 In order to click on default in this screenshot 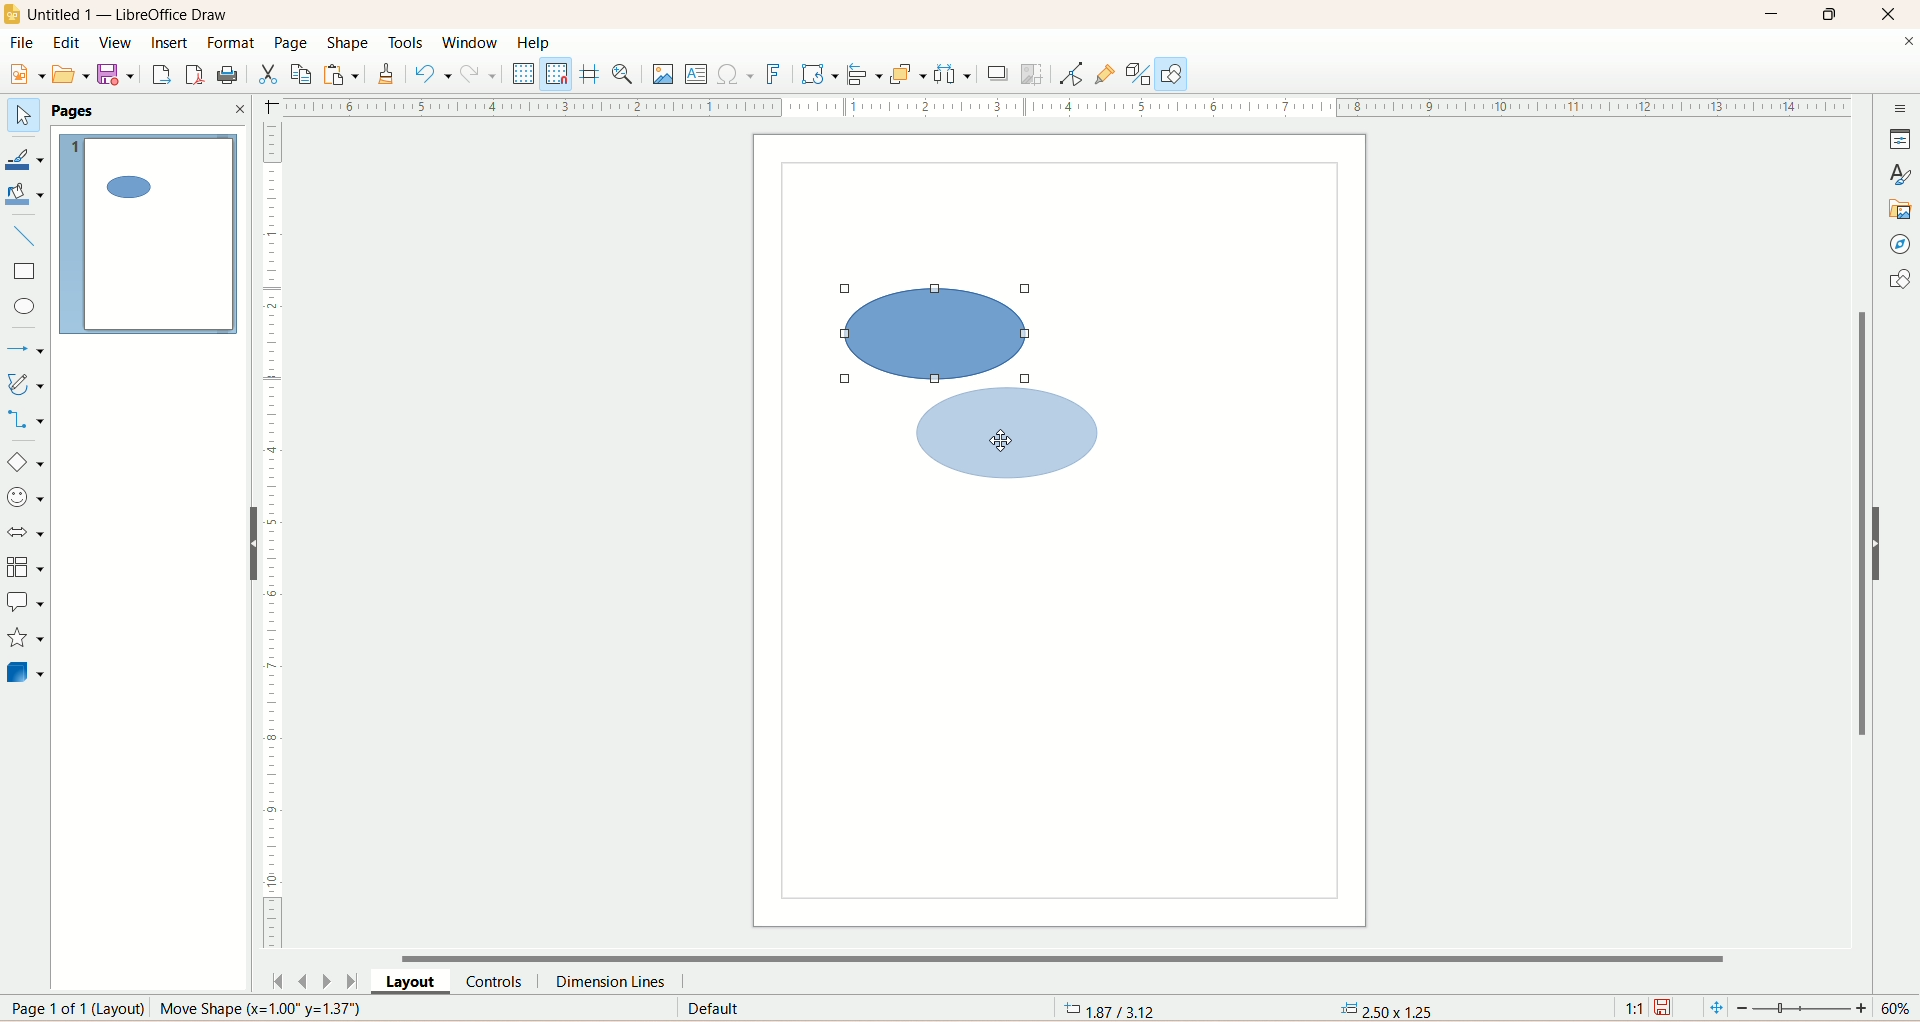, I will do `click(700, 1010)`.